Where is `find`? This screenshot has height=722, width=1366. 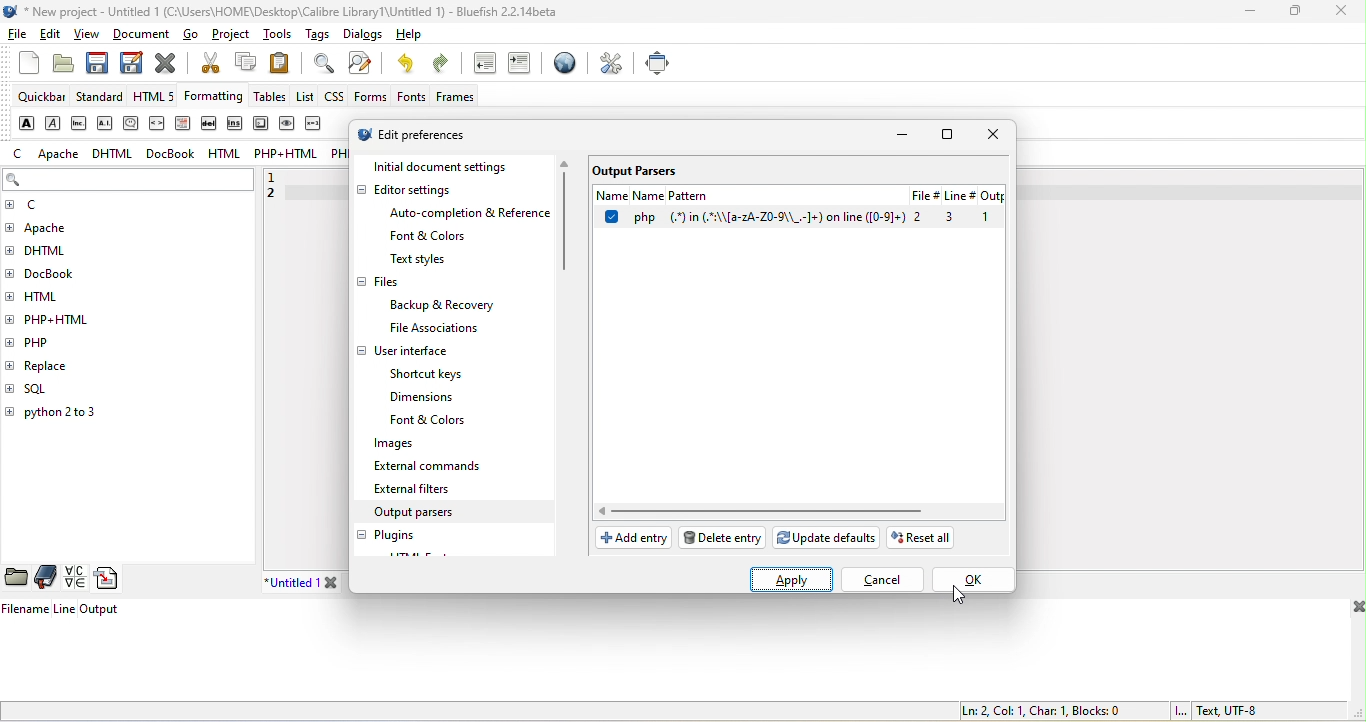 find is located at coordinates (320, 63).